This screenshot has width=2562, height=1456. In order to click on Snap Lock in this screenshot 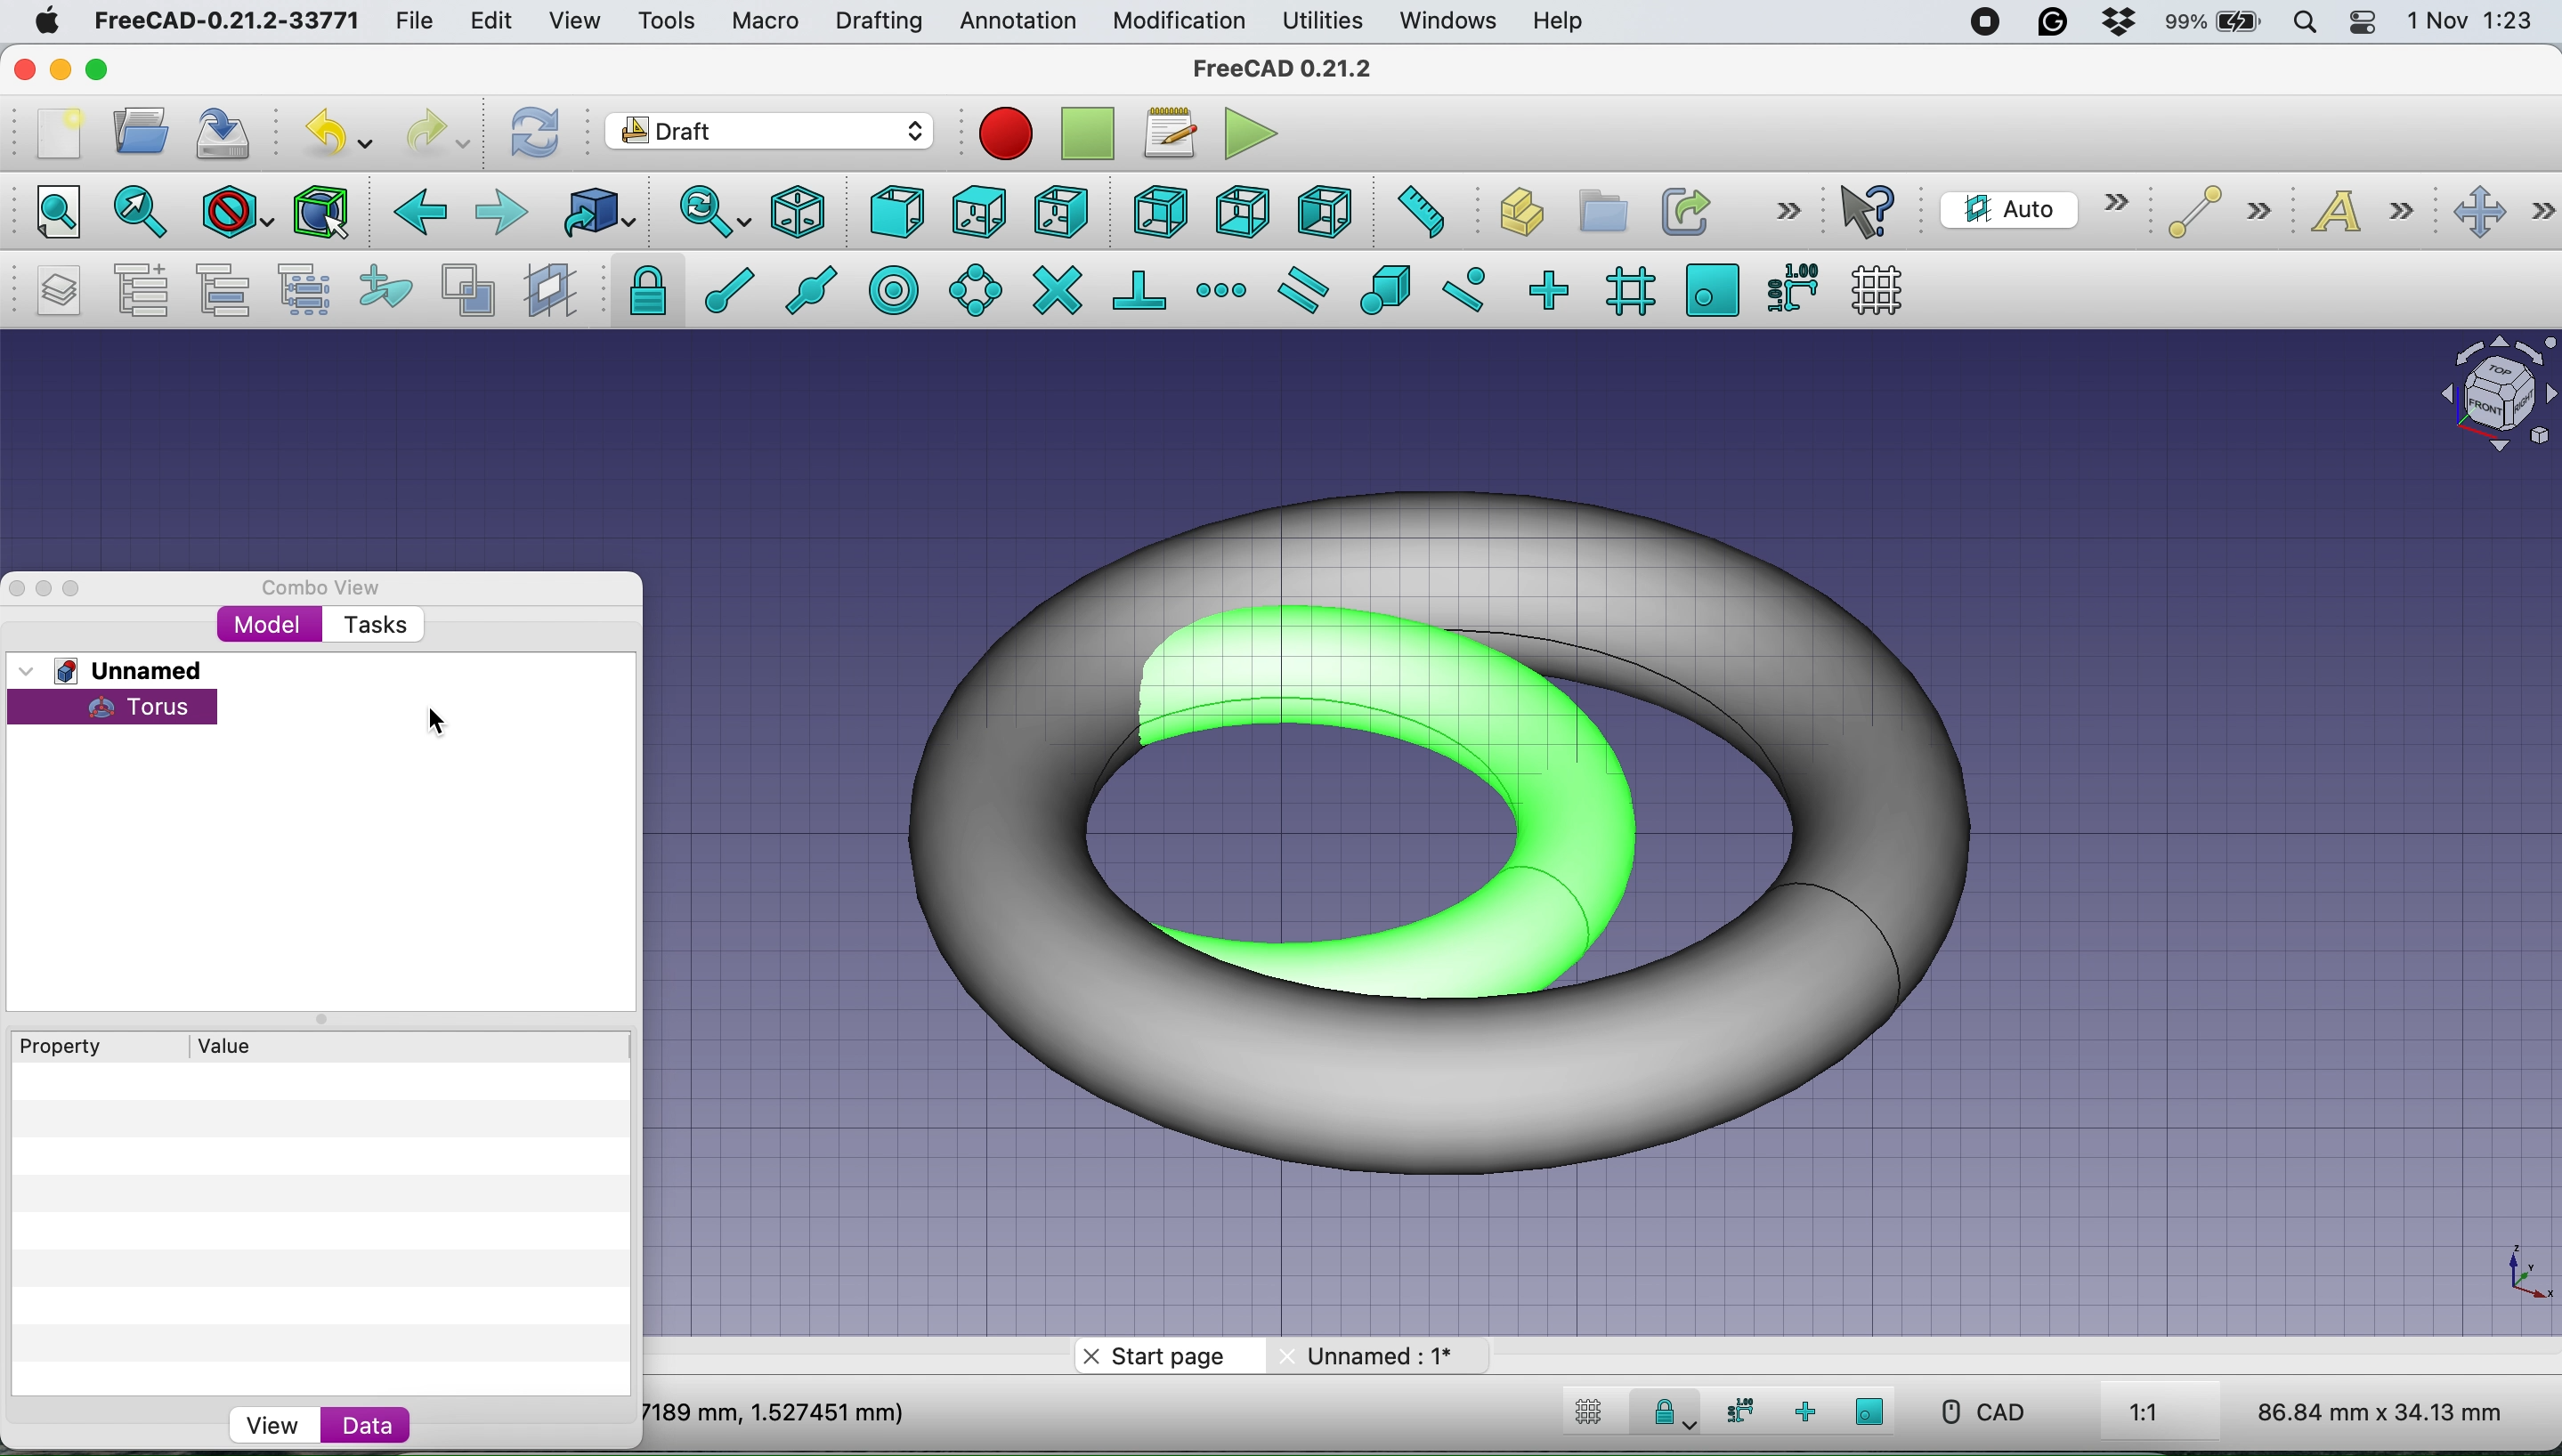, I will do `click(1669, 1410)`.